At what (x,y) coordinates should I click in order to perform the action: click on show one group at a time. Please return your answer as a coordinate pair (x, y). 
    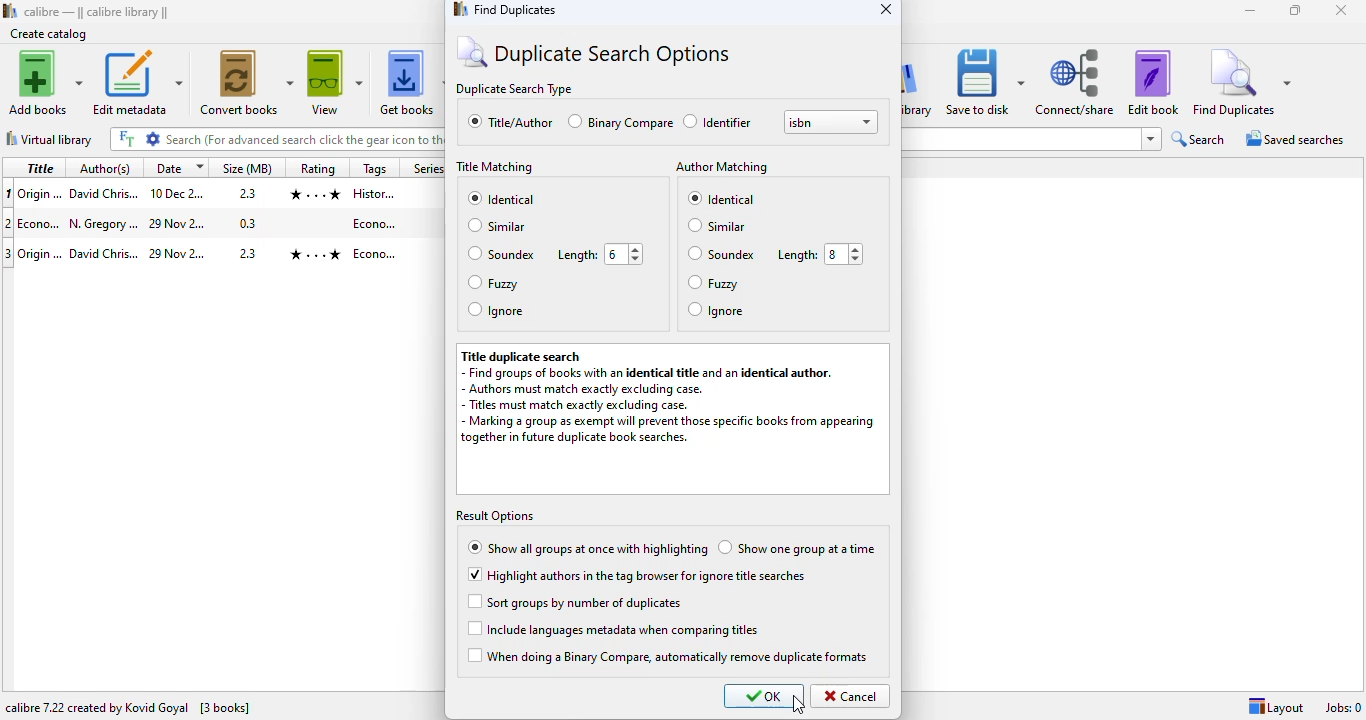
    Looking at the image, I should click on (797, 547).